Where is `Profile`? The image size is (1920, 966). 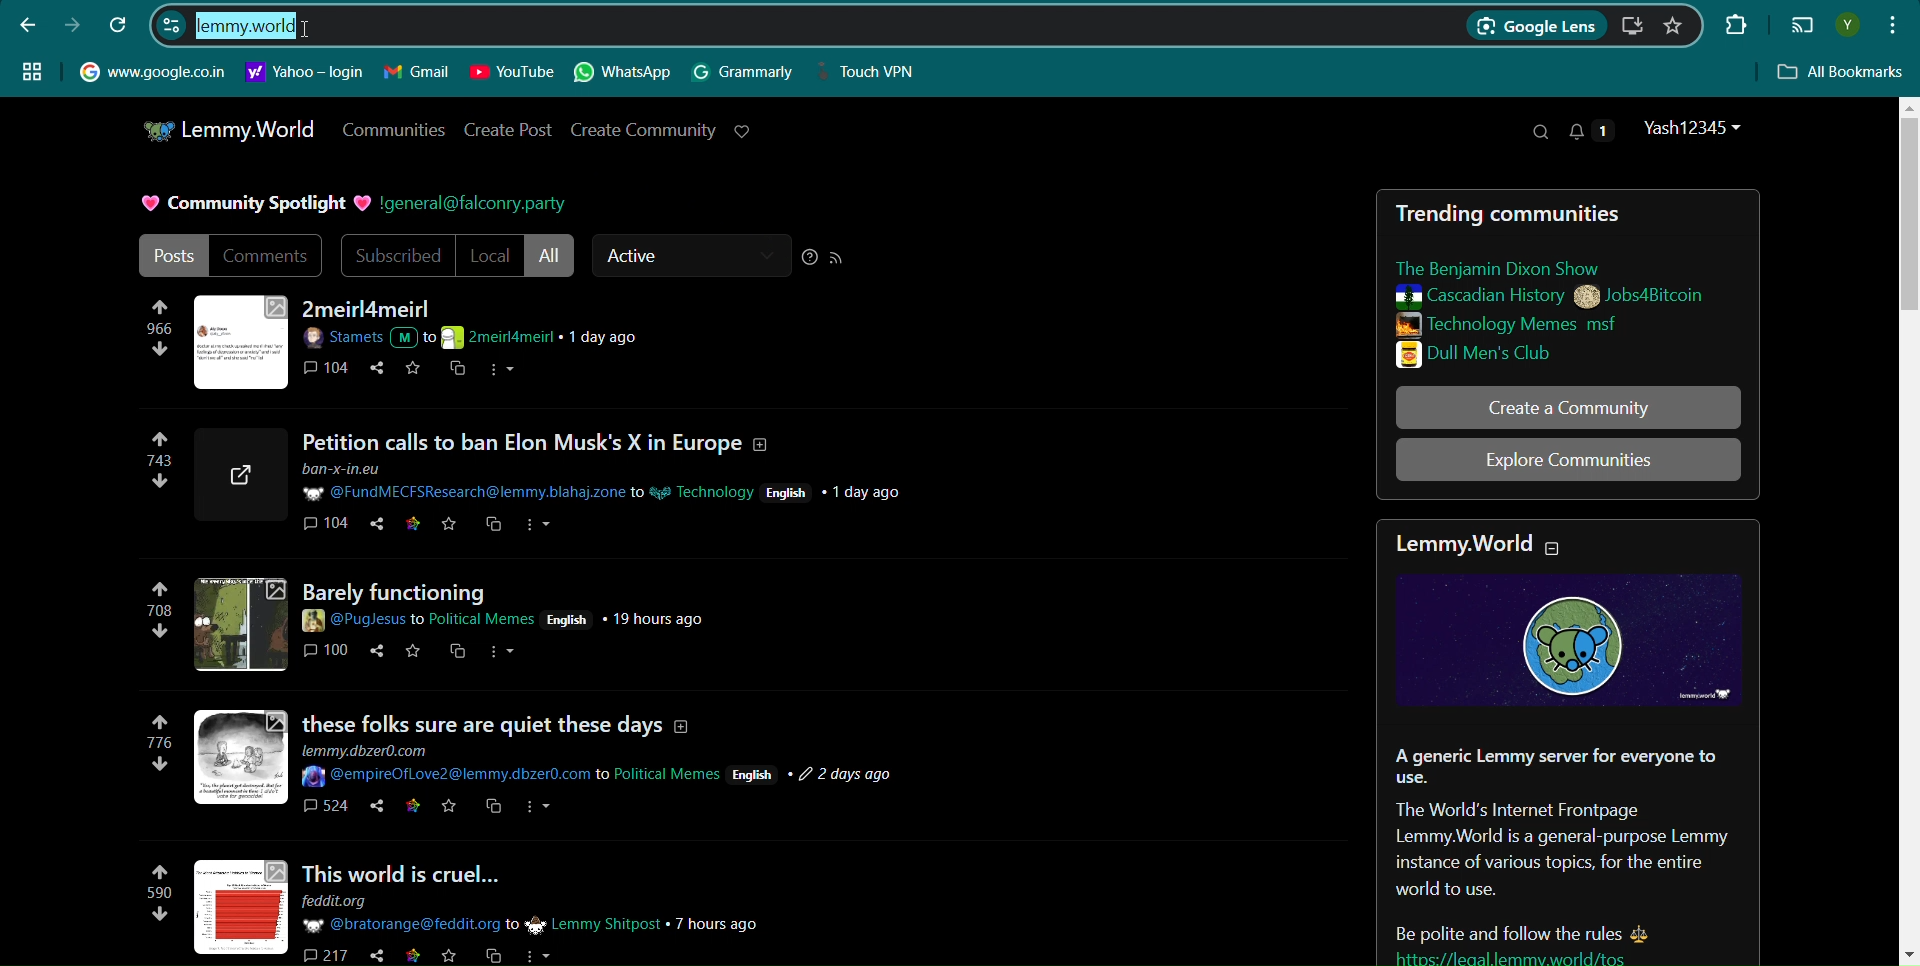 Profile is located at coordinates (1696, 128).